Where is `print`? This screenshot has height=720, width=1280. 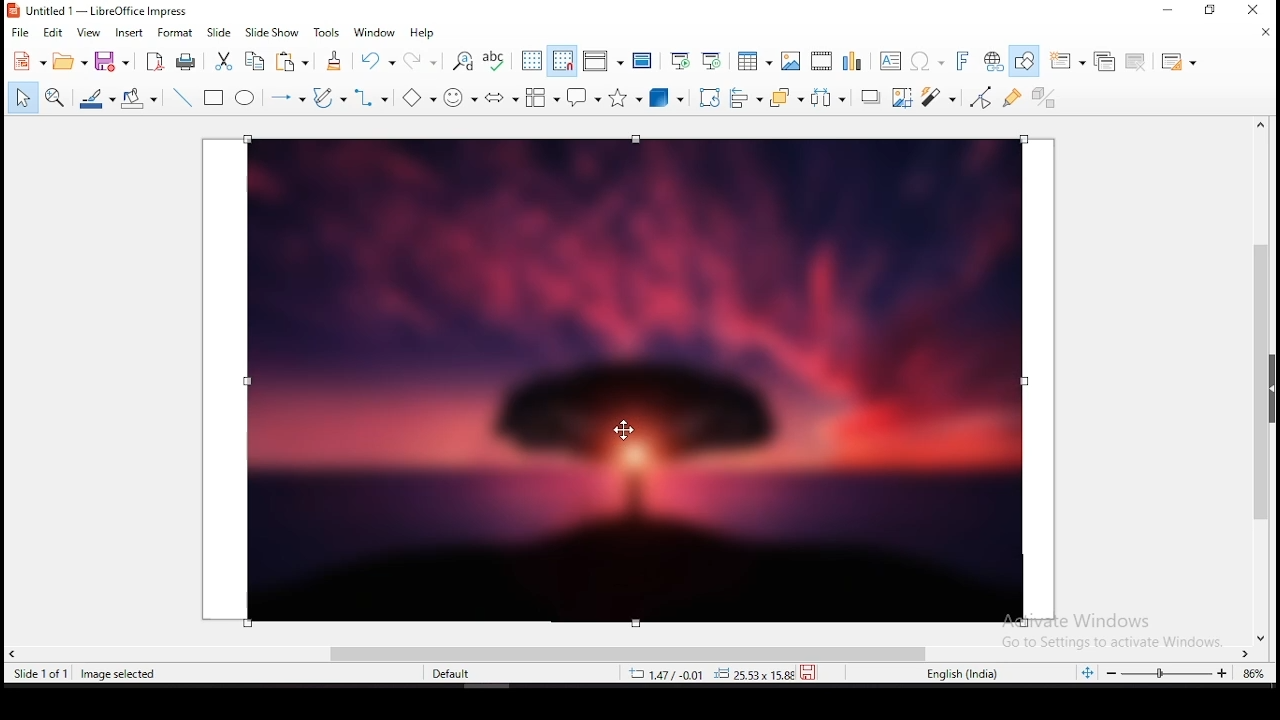 print is located at coordinates (183, 61).